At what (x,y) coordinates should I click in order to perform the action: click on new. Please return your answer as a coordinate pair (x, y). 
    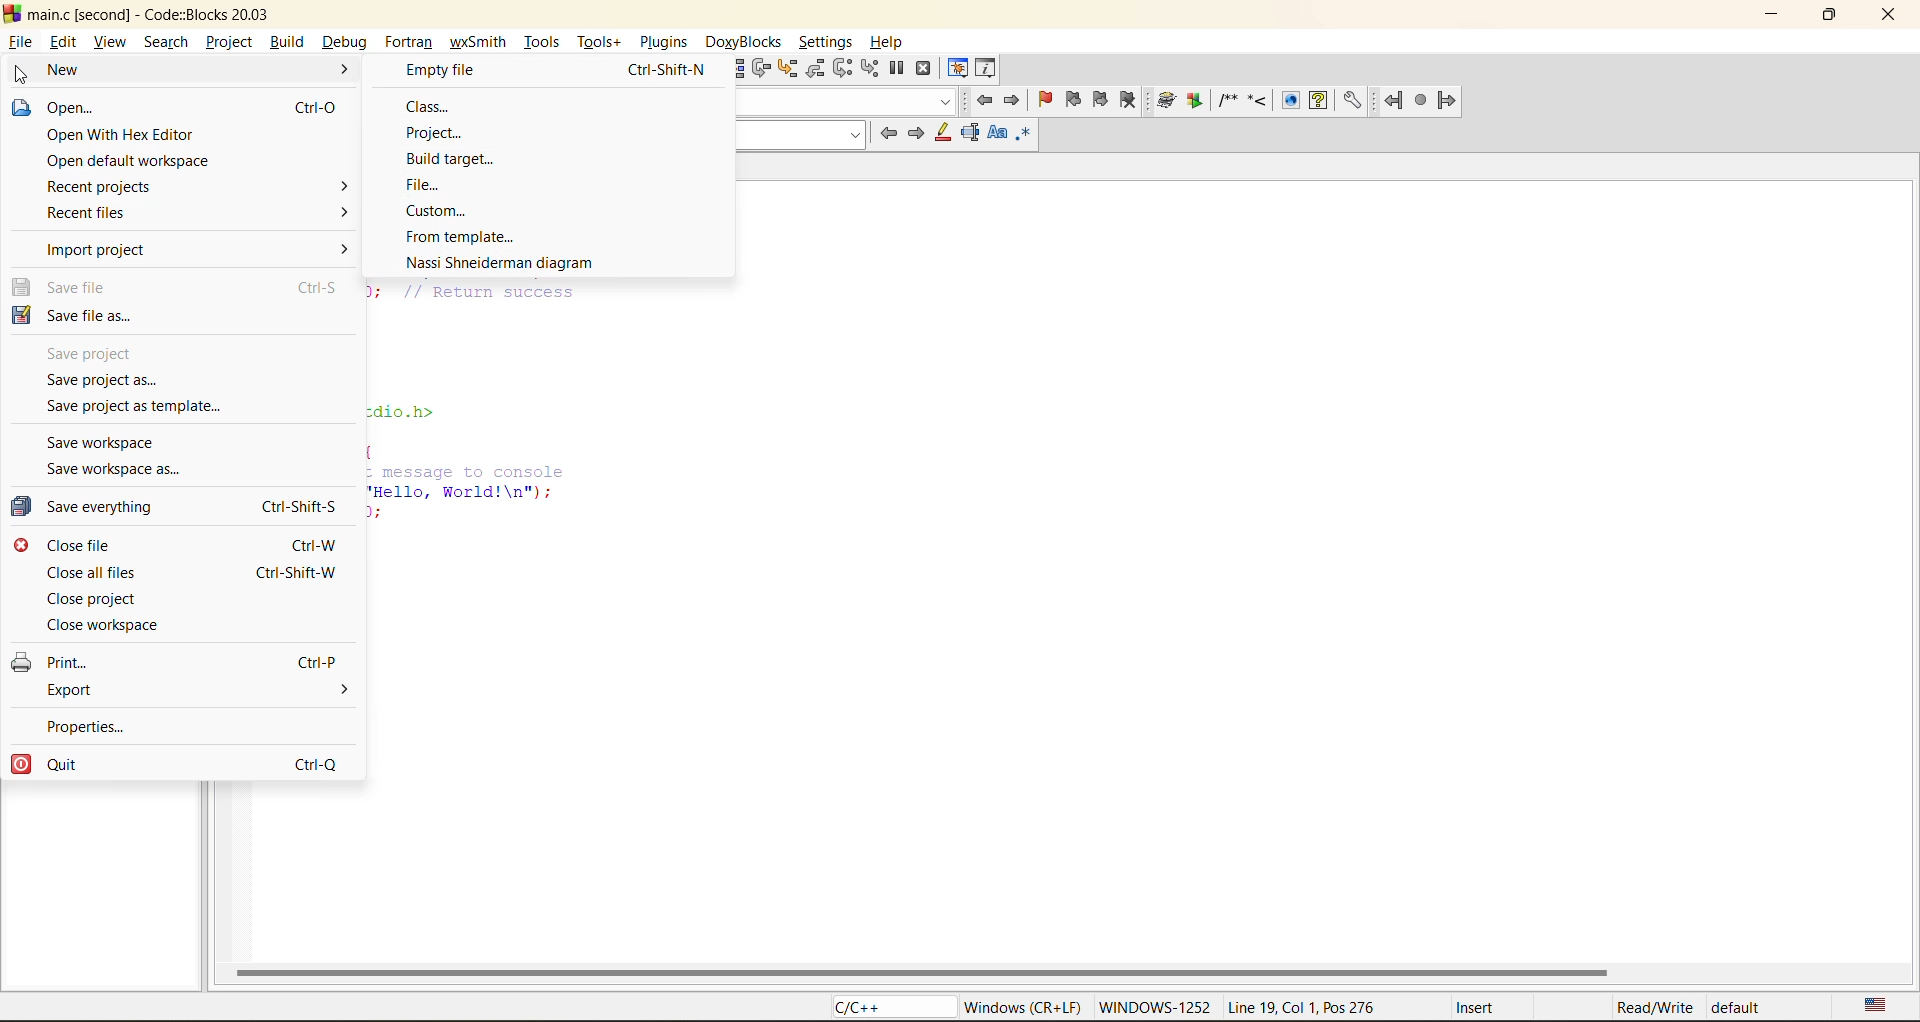
    Looking at the image, I should click on (78, 69).